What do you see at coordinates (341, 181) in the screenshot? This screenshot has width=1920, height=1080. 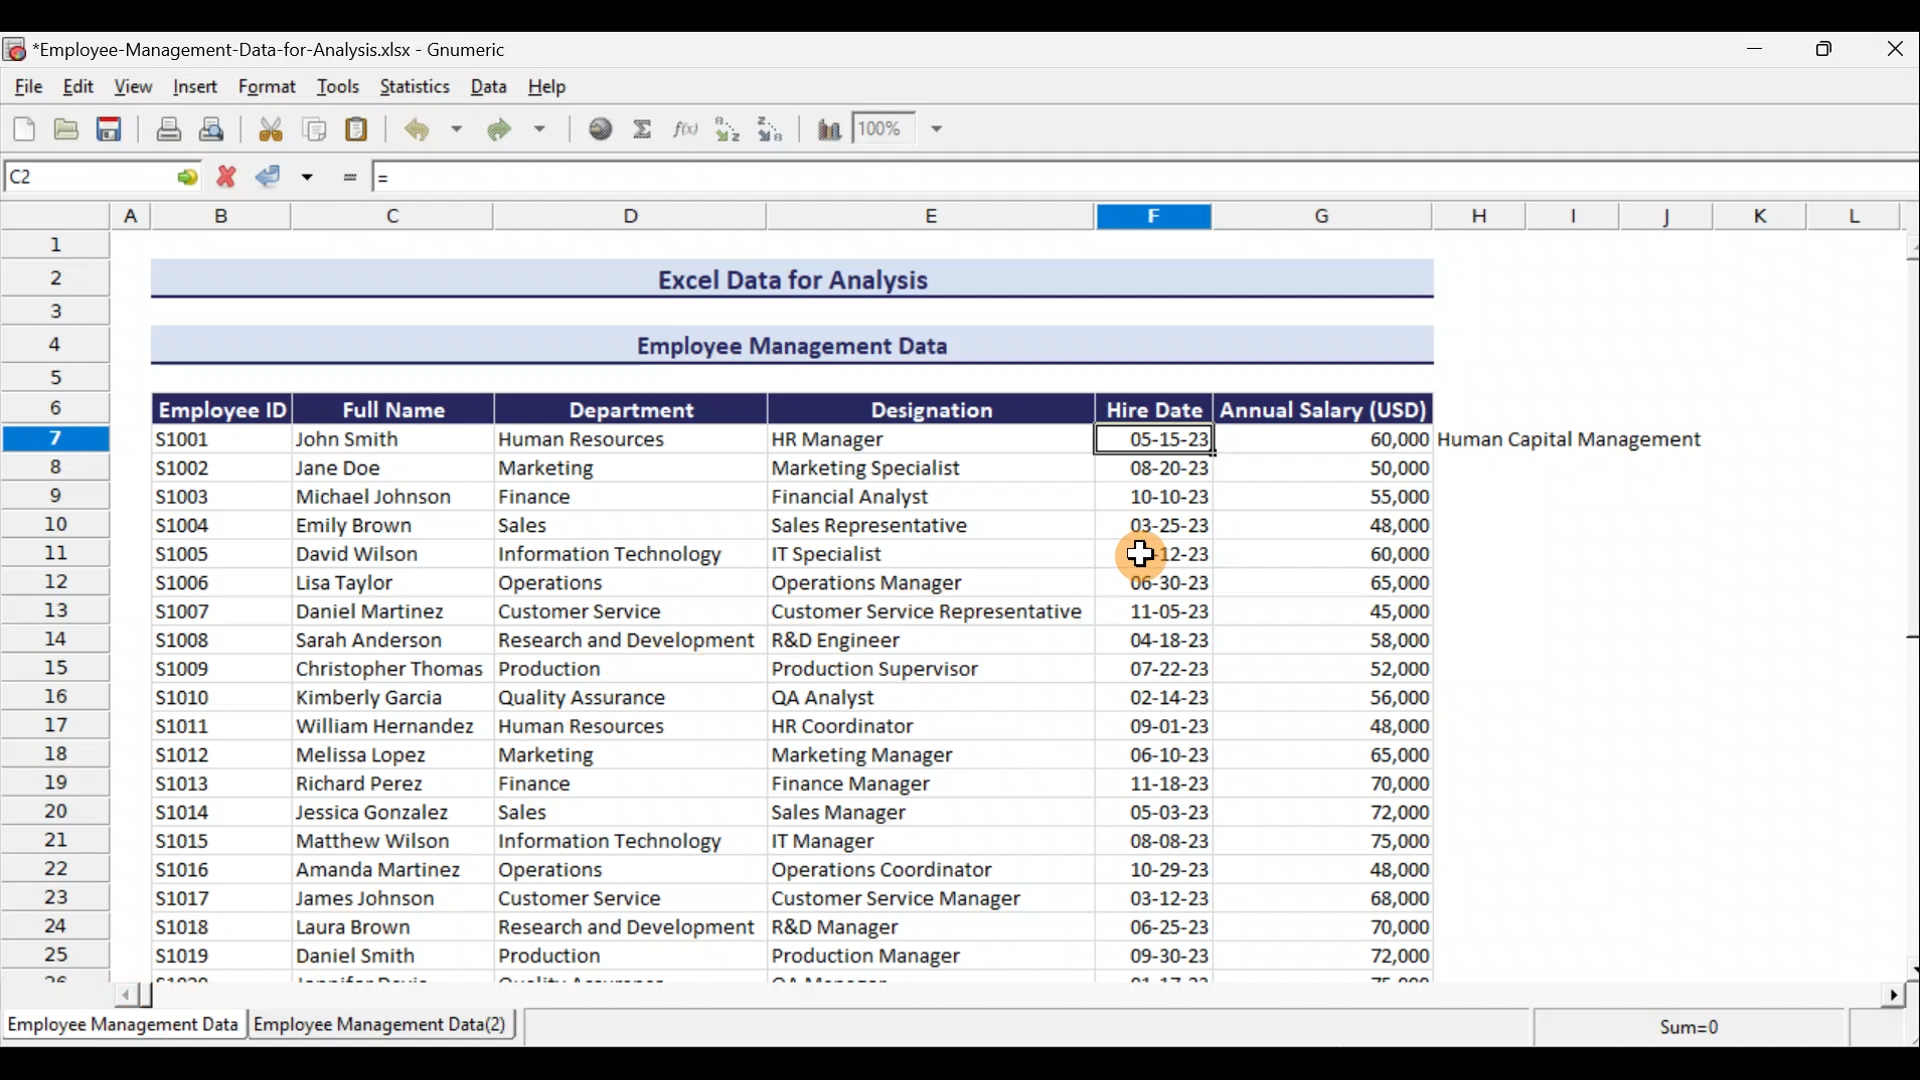 I see `Enter formula` at bounding box center [341, 181].